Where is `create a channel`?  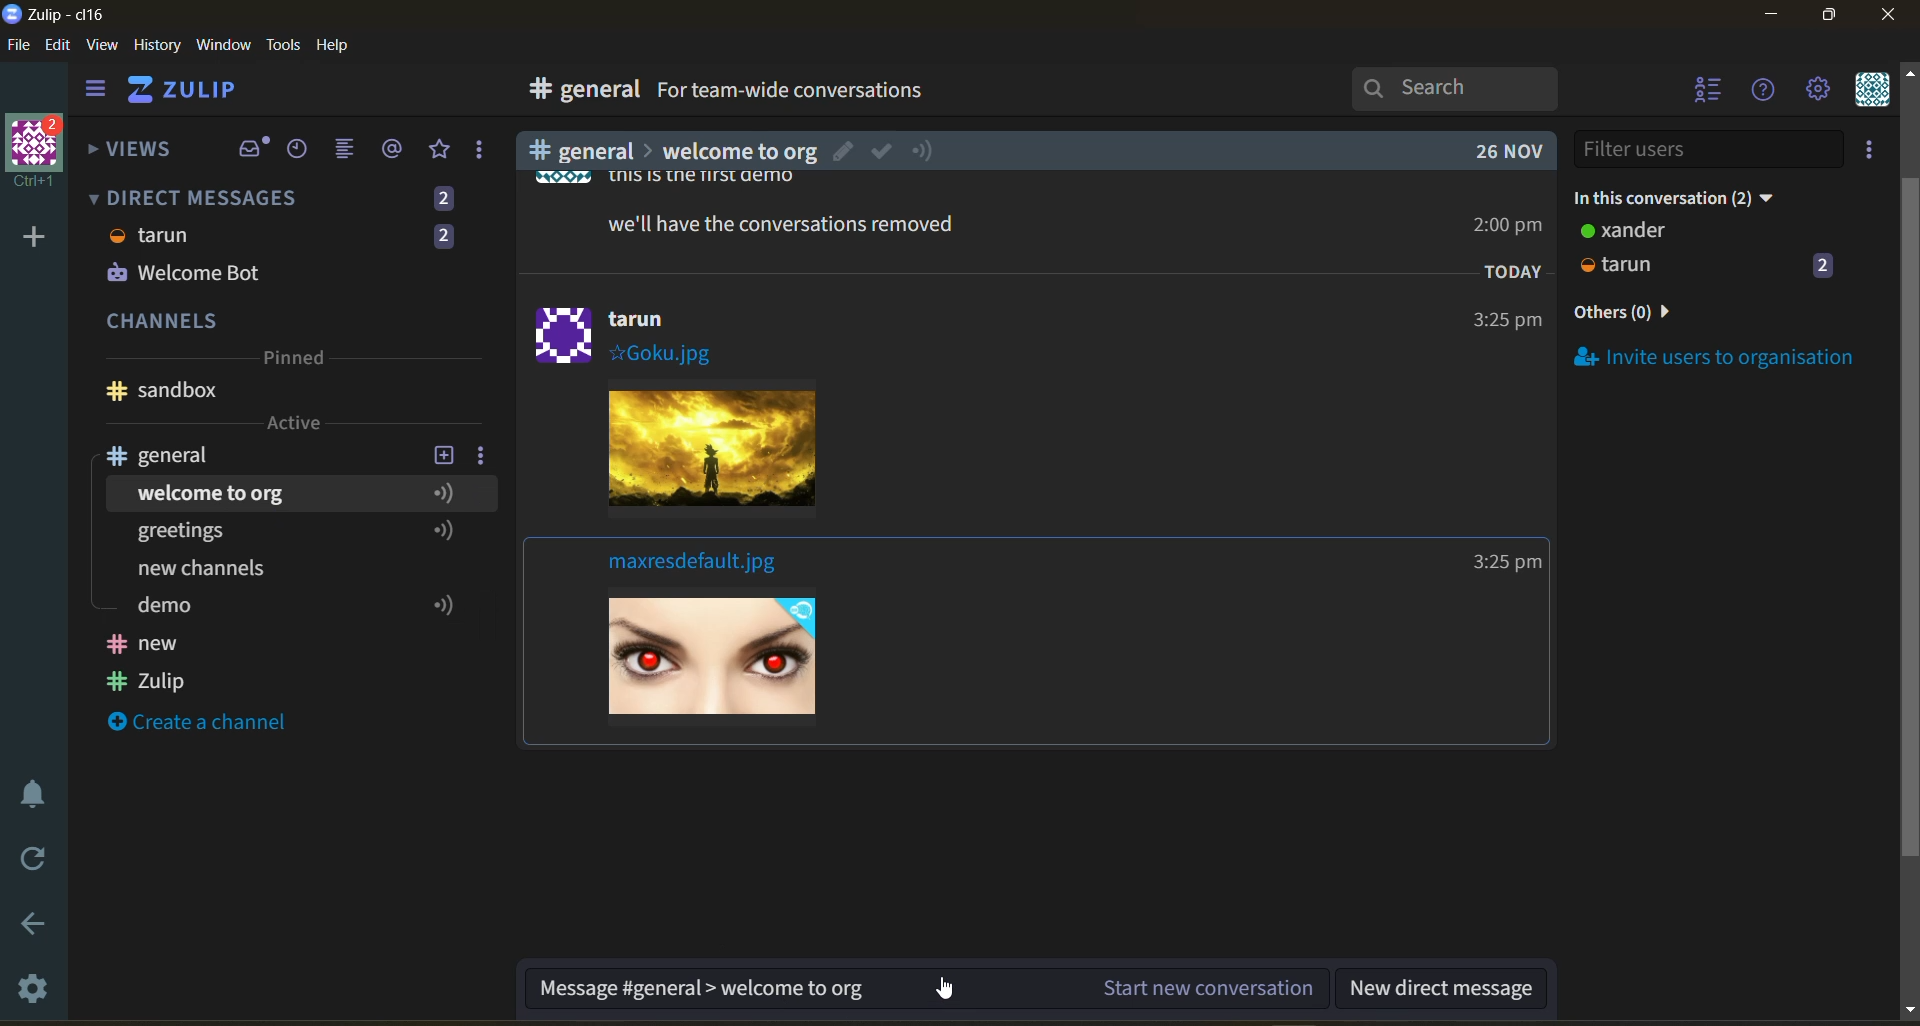 create a channel is located at coordinates (209, 724).